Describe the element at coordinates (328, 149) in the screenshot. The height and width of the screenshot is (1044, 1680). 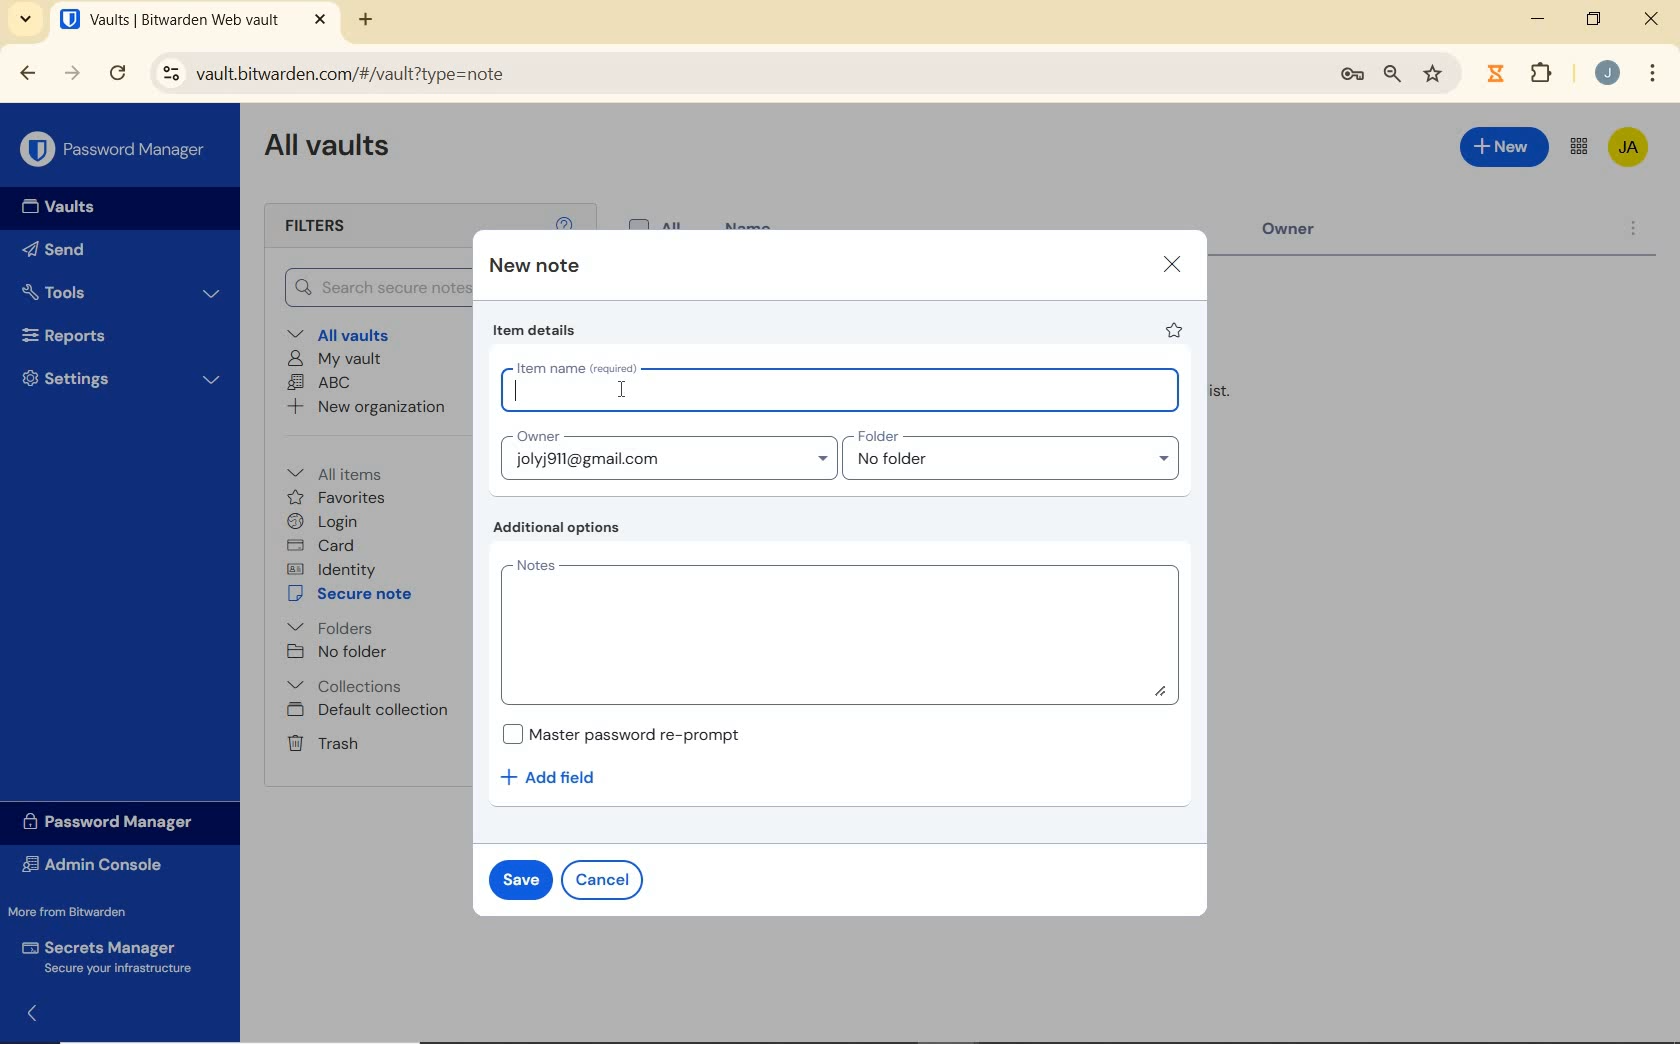
I see `All Vaults` at that location.